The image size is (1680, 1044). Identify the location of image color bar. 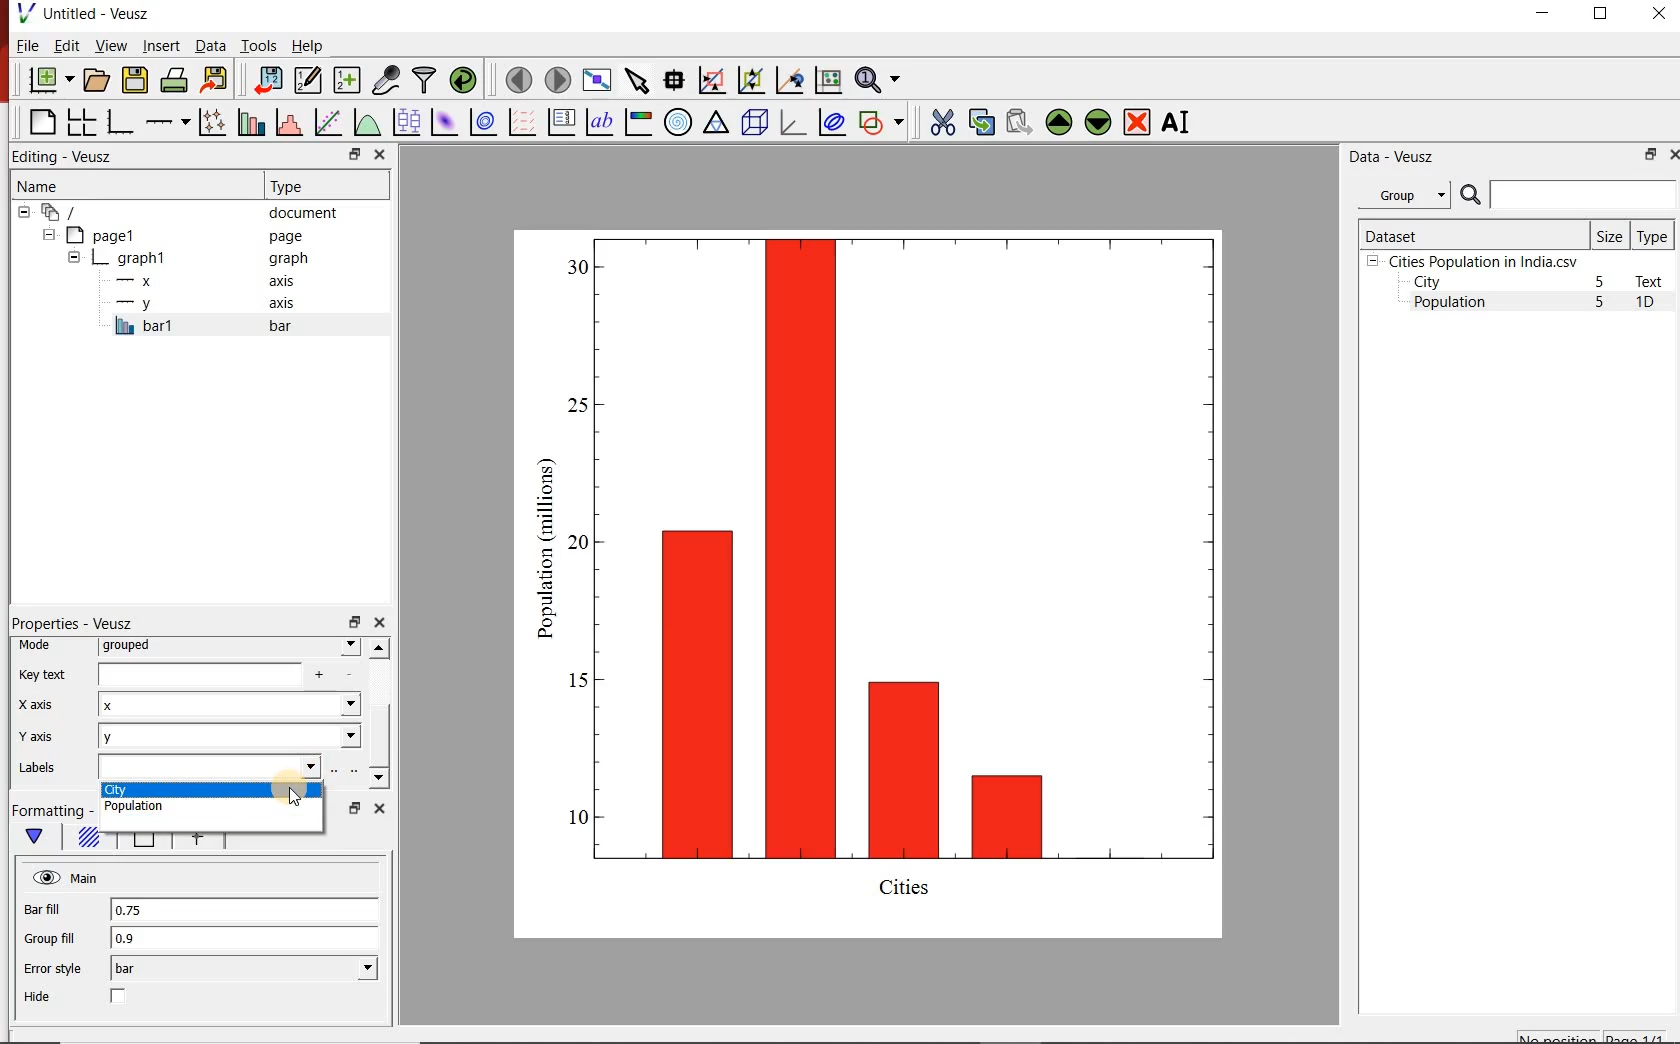
(638, 122).